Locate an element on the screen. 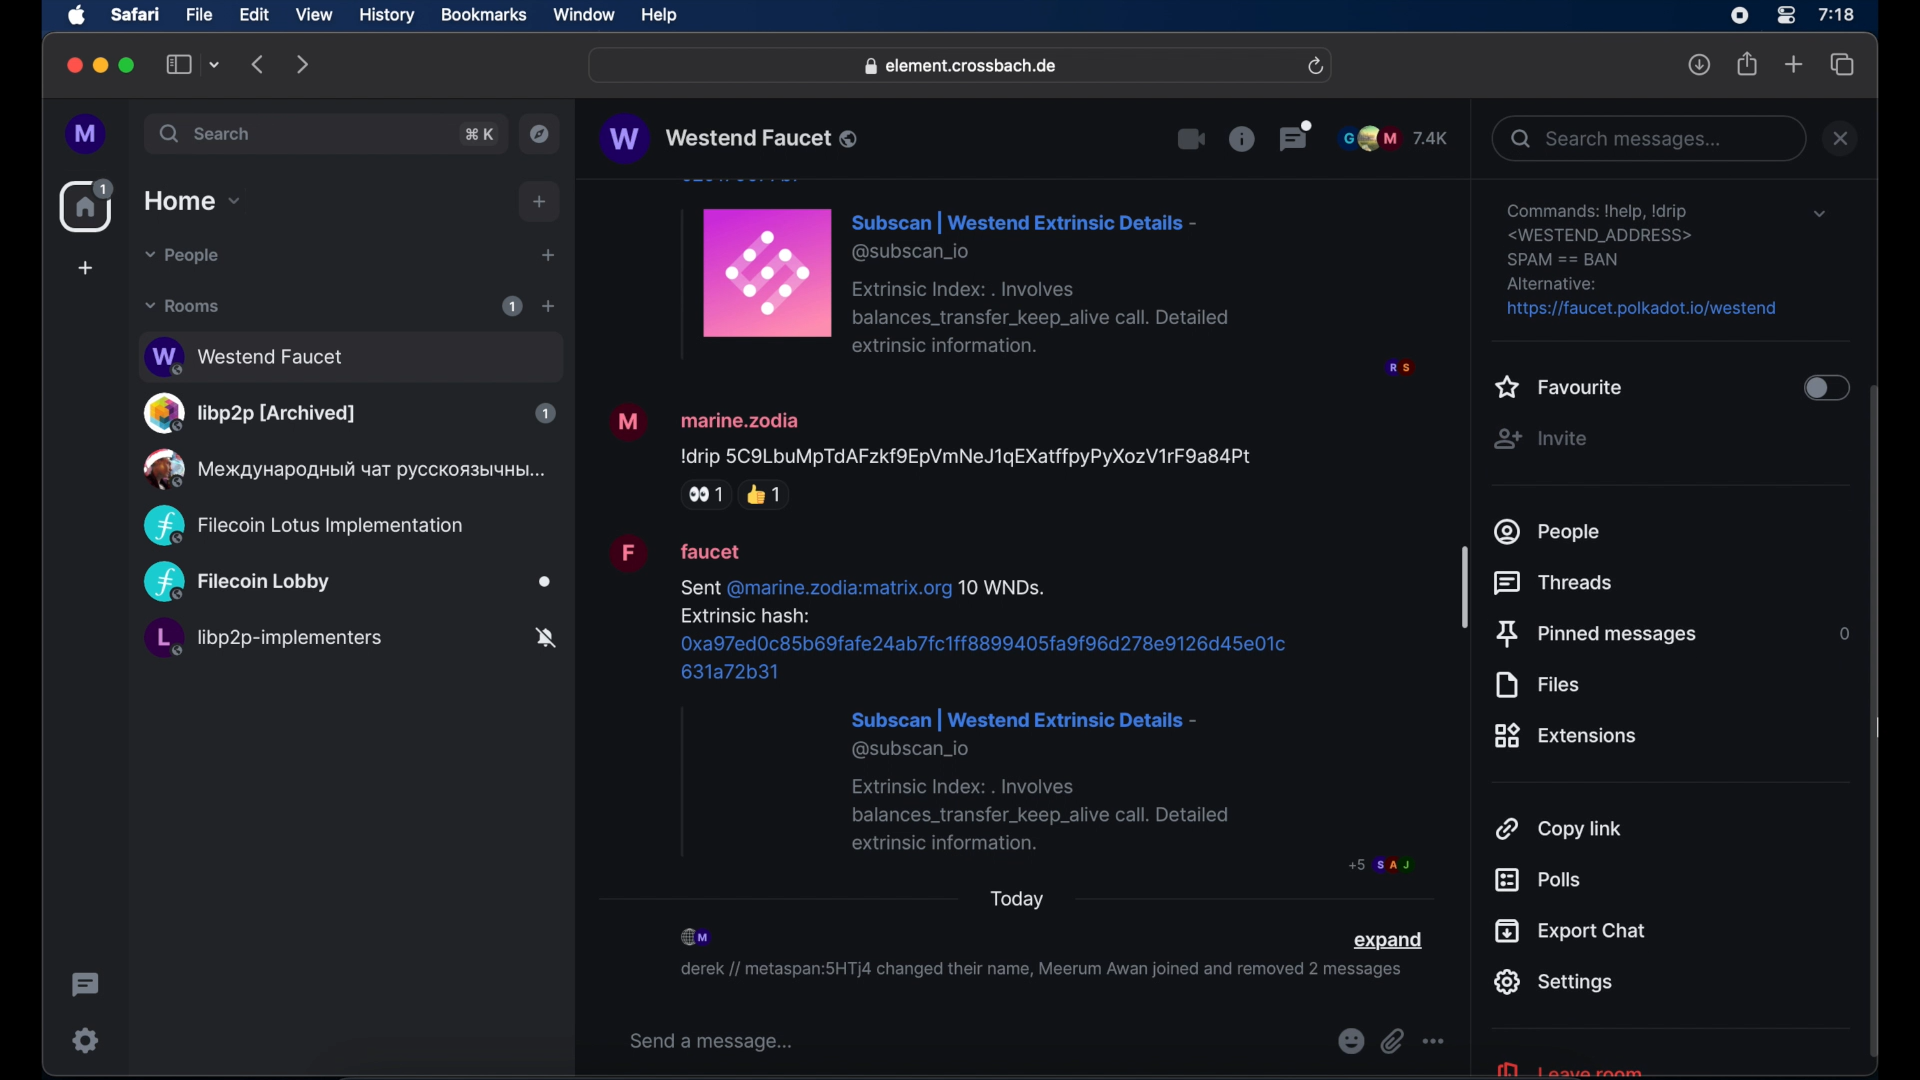  video call is located at coordinates (1192, 140).